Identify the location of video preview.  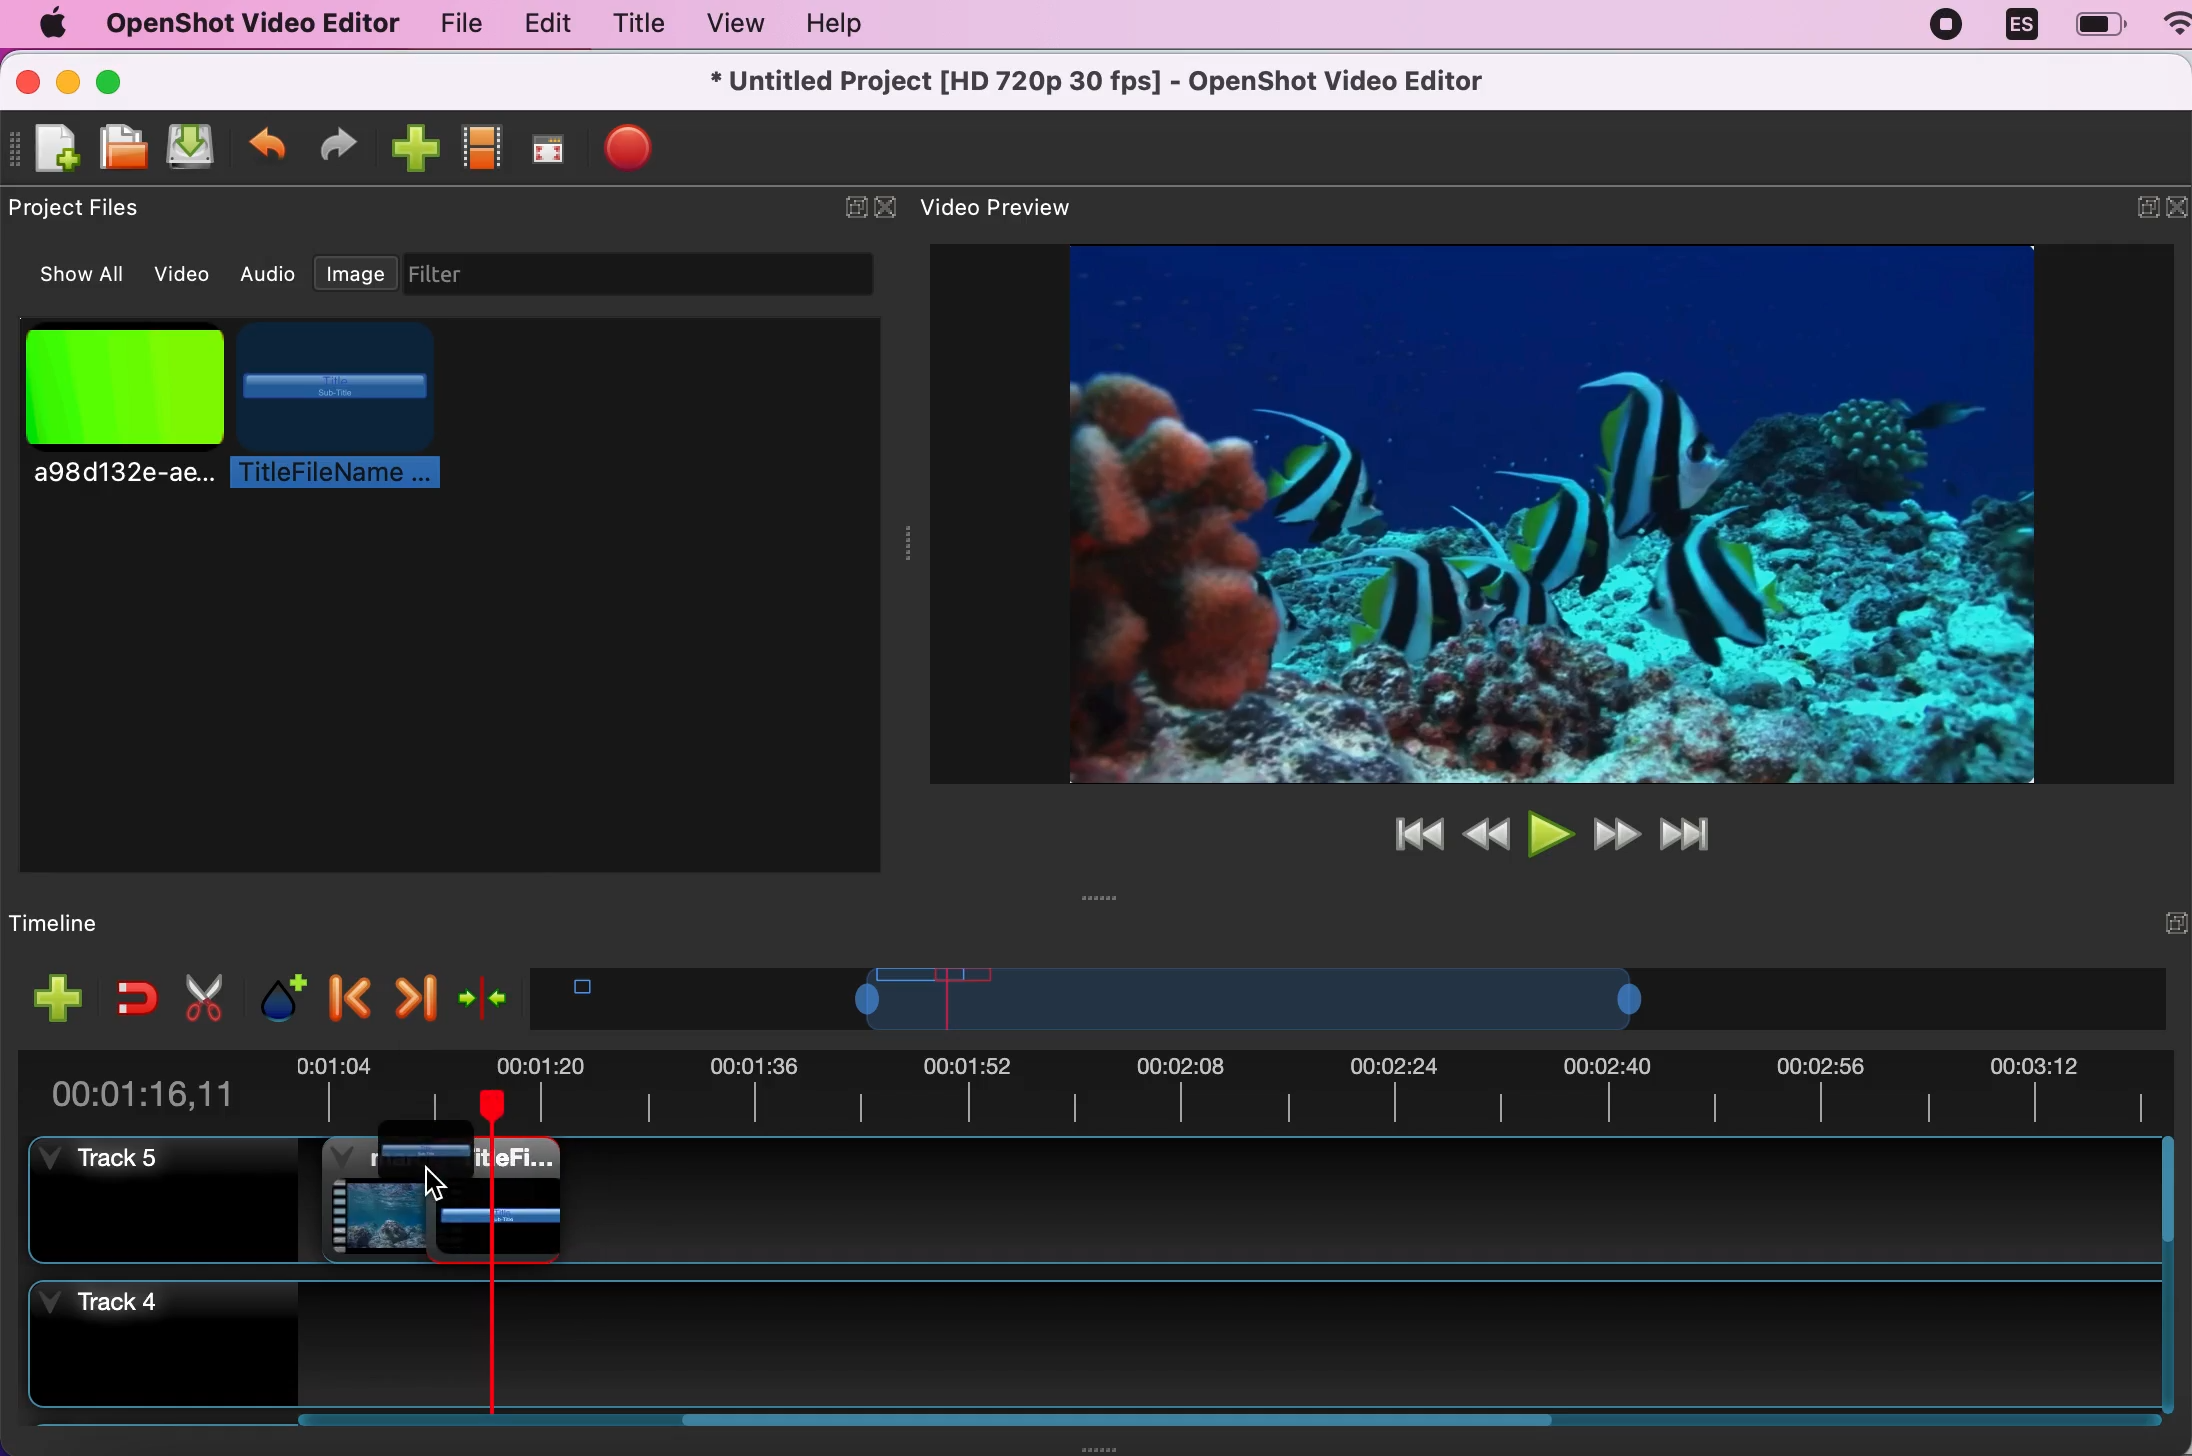
(1012, 209).